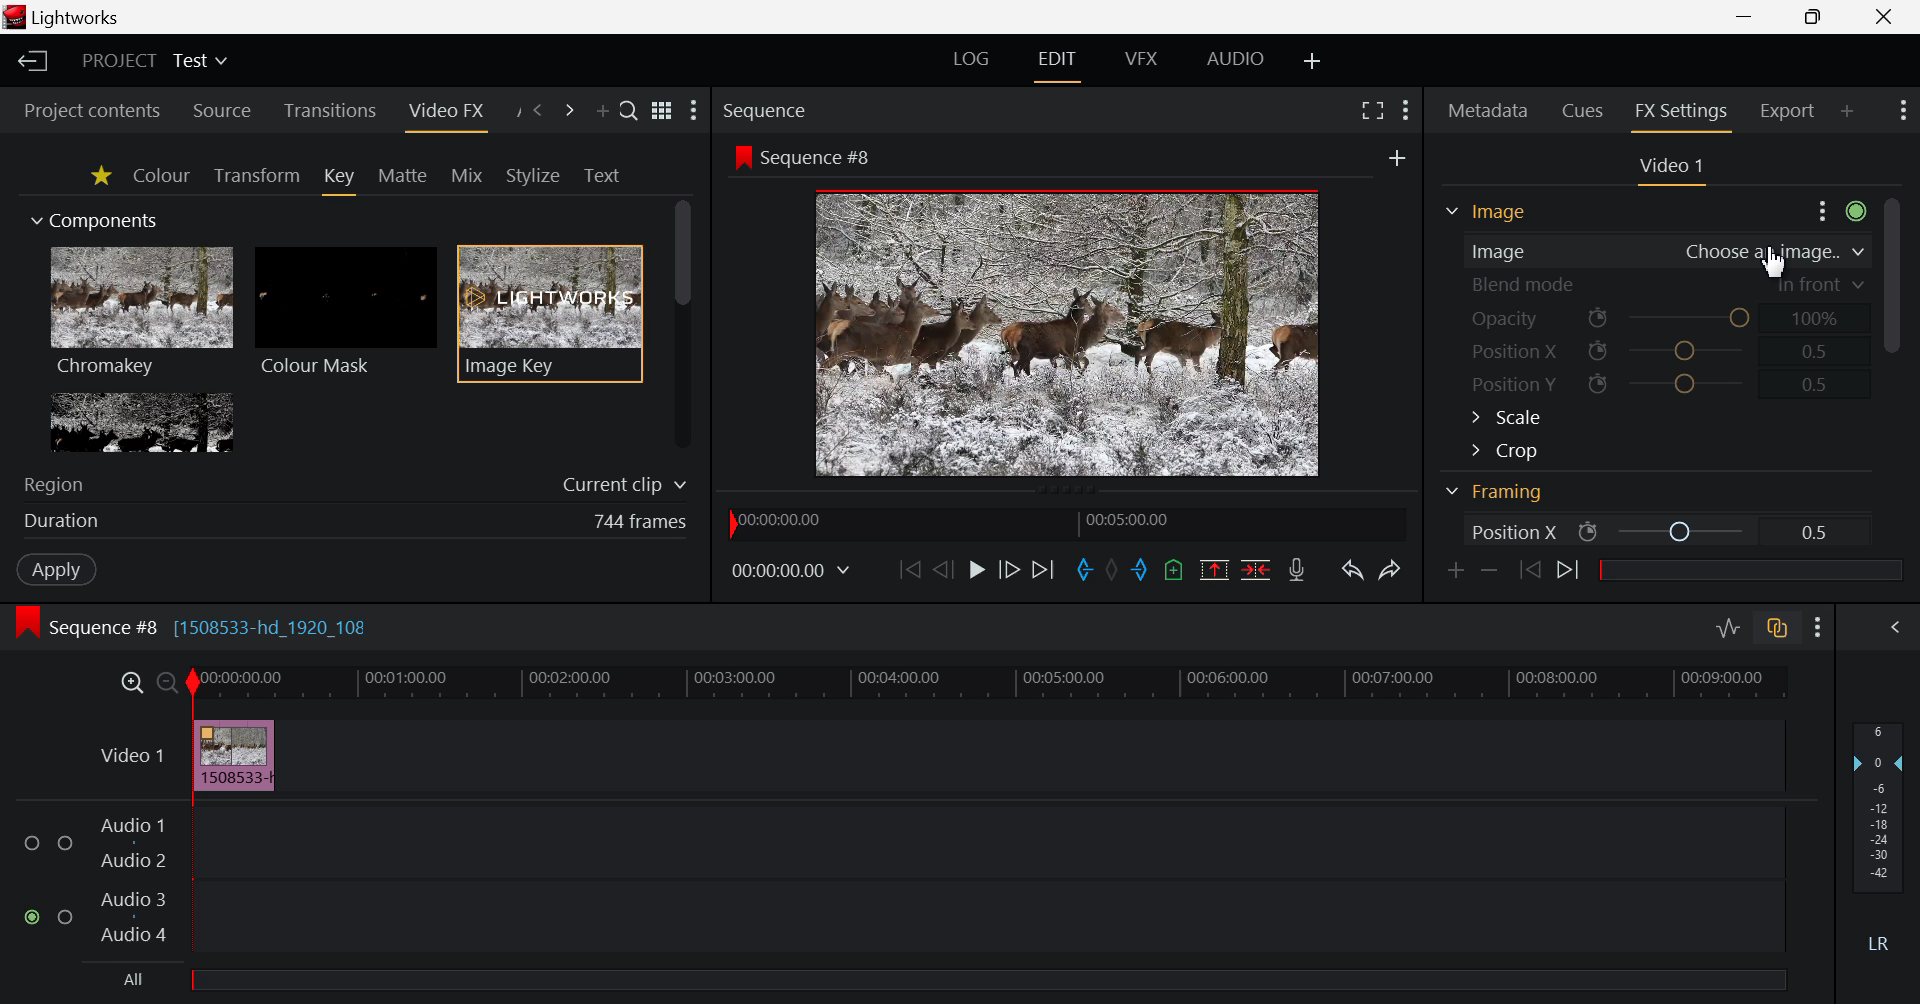 Image resolution: width=1920 pixels, height=1004 pixels. Describe the element at coordinates (1746, 17) in the screenshot. I see `Restore Down` at that location.